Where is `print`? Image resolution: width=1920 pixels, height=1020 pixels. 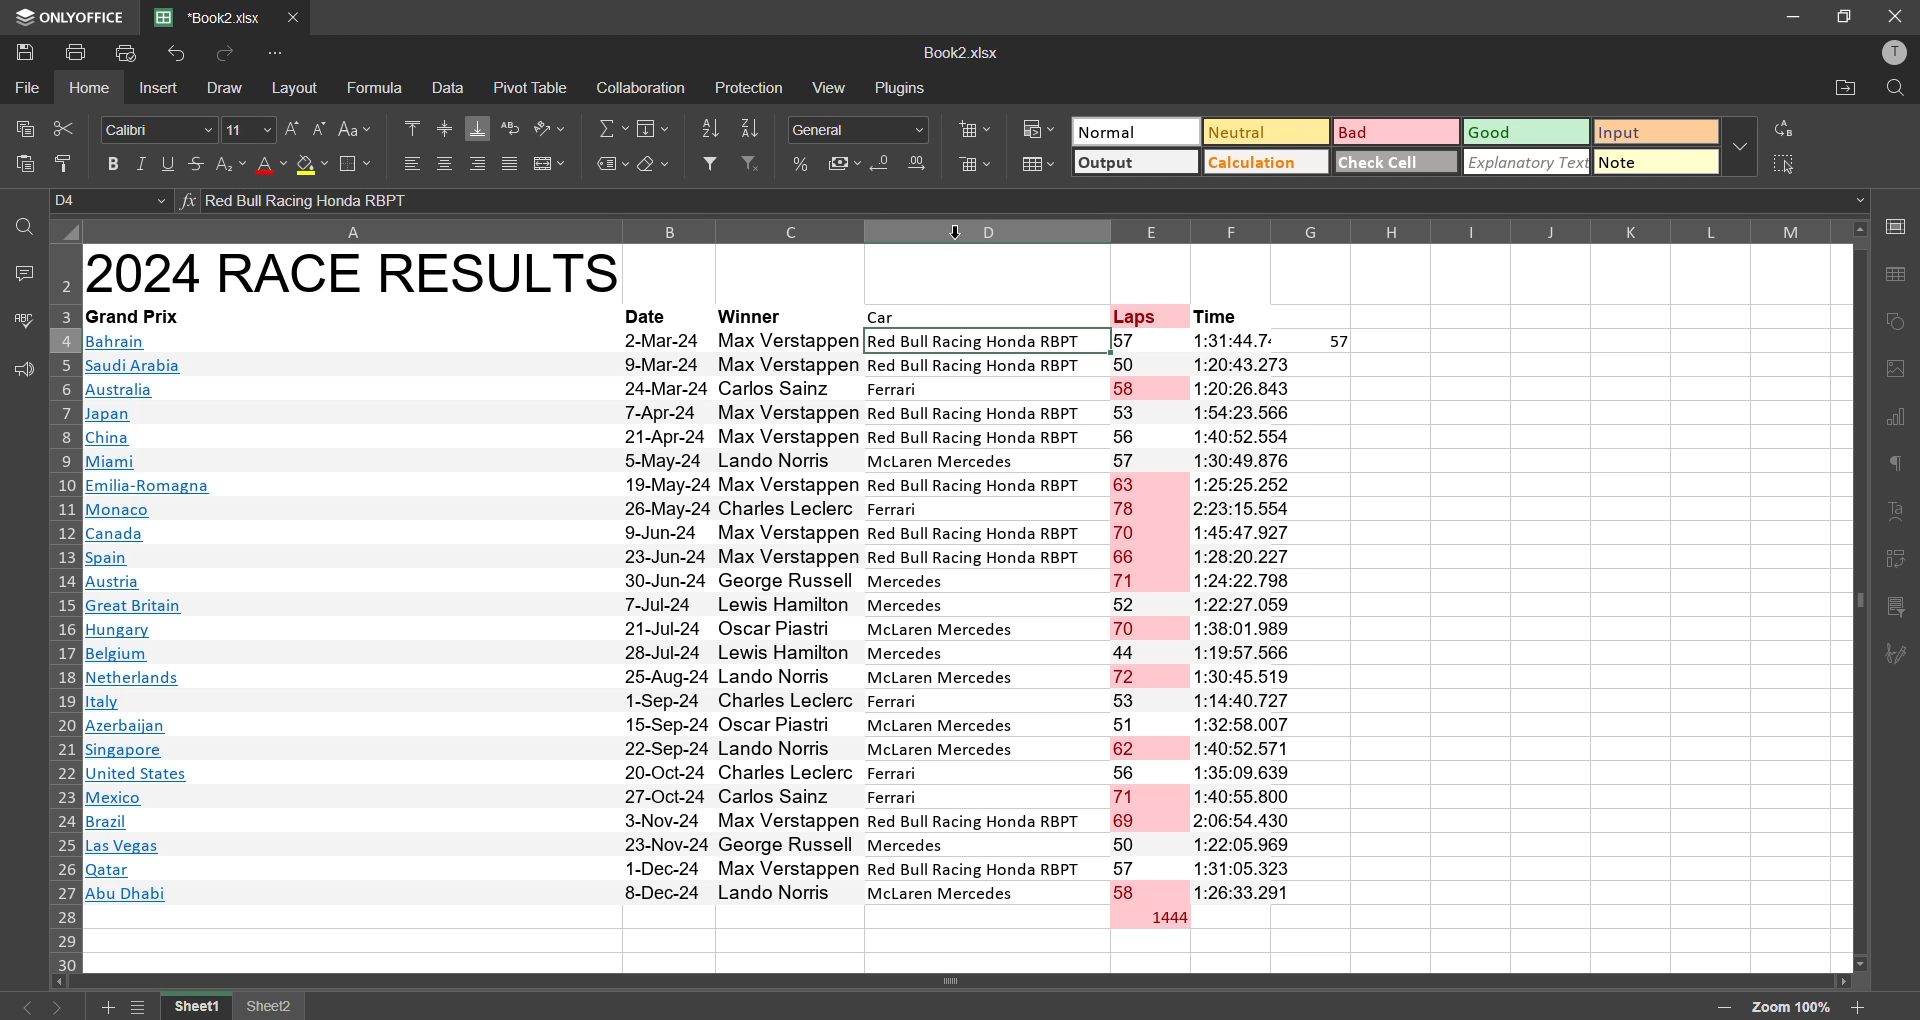
print is located at coordinates (79, 51).